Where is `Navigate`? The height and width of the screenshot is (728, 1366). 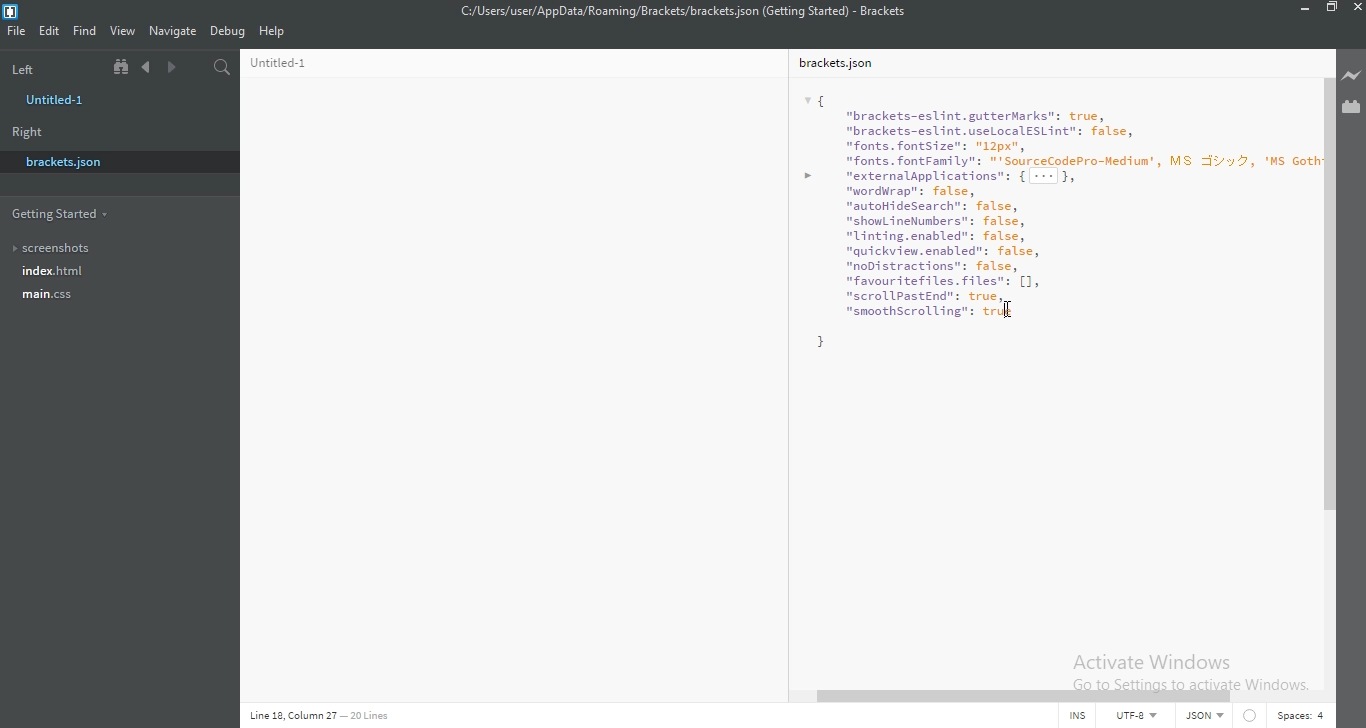 Navigate is located at coordinates (174, 30).